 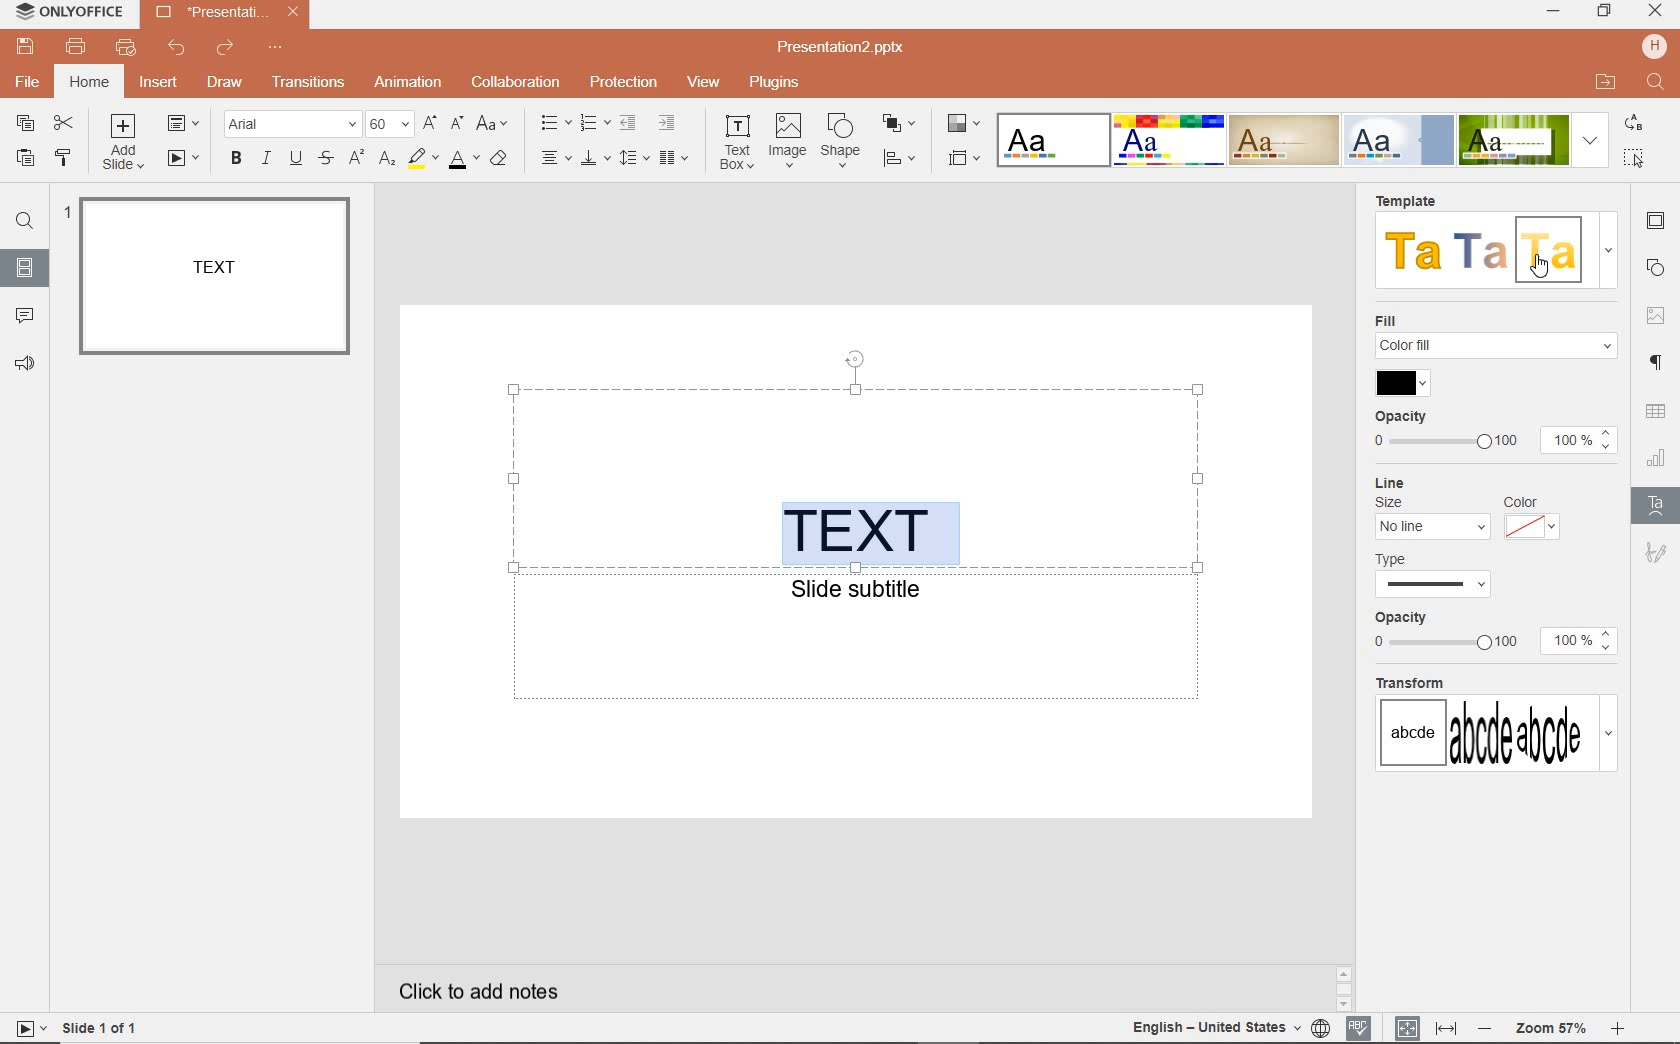 What do you see at coordinates (1402, 1029) in the screenshot?
I see `fit to slide` at bounding box center [1402, 1029].